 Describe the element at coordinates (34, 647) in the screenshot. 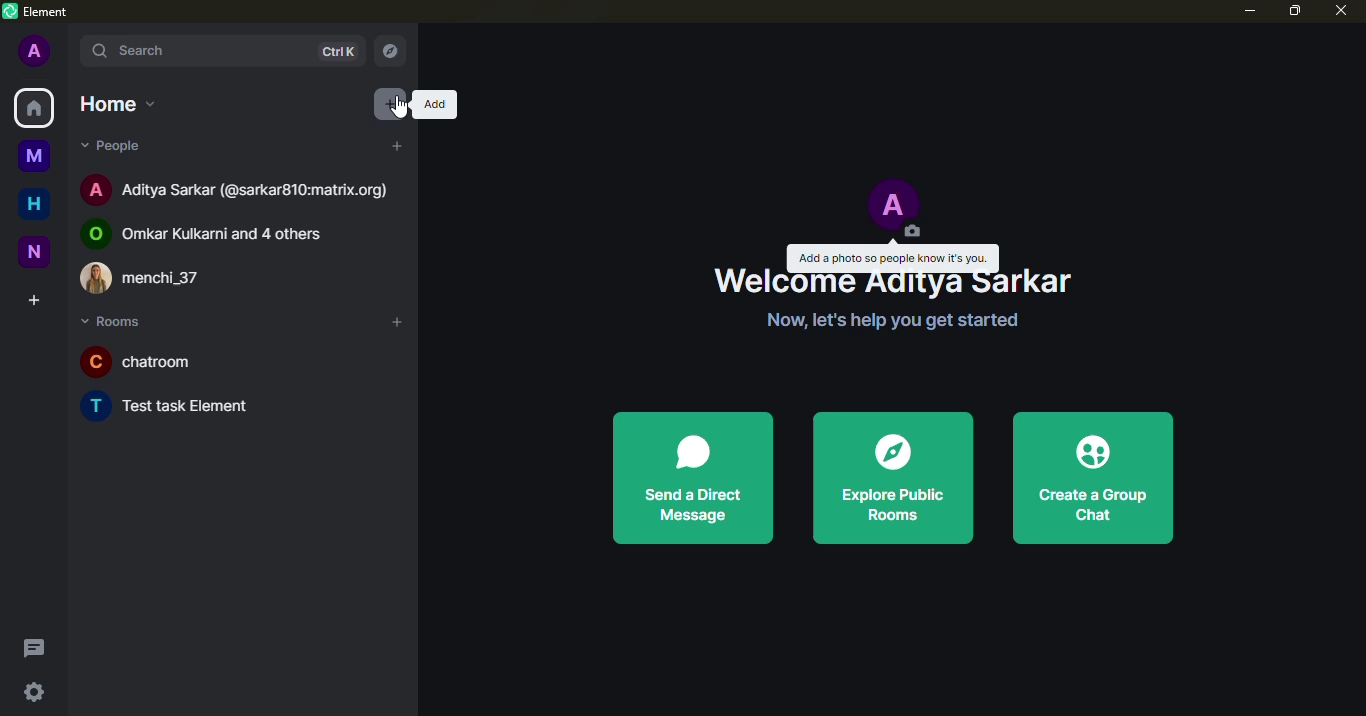

I see `threads` at that location.